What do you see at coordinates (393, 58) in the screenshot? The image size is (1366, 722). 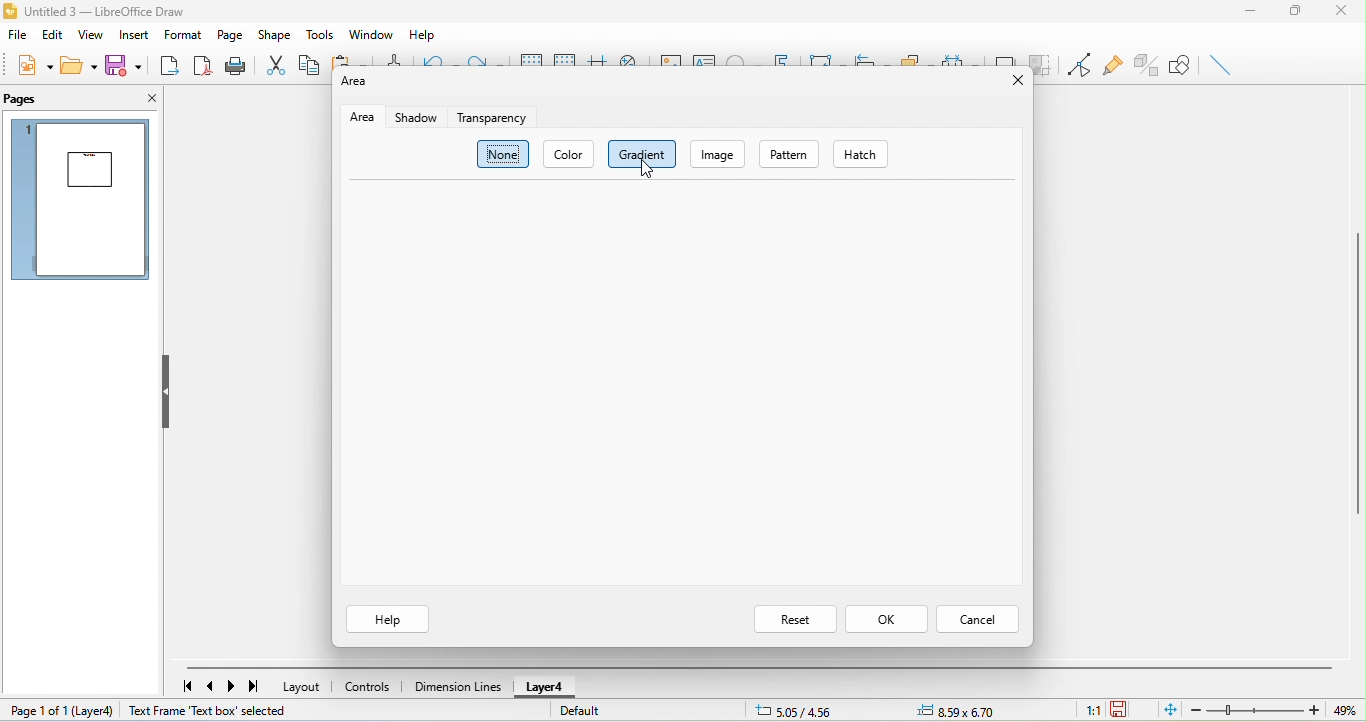 I see `clone formatting` at bounding box center [393, 58].